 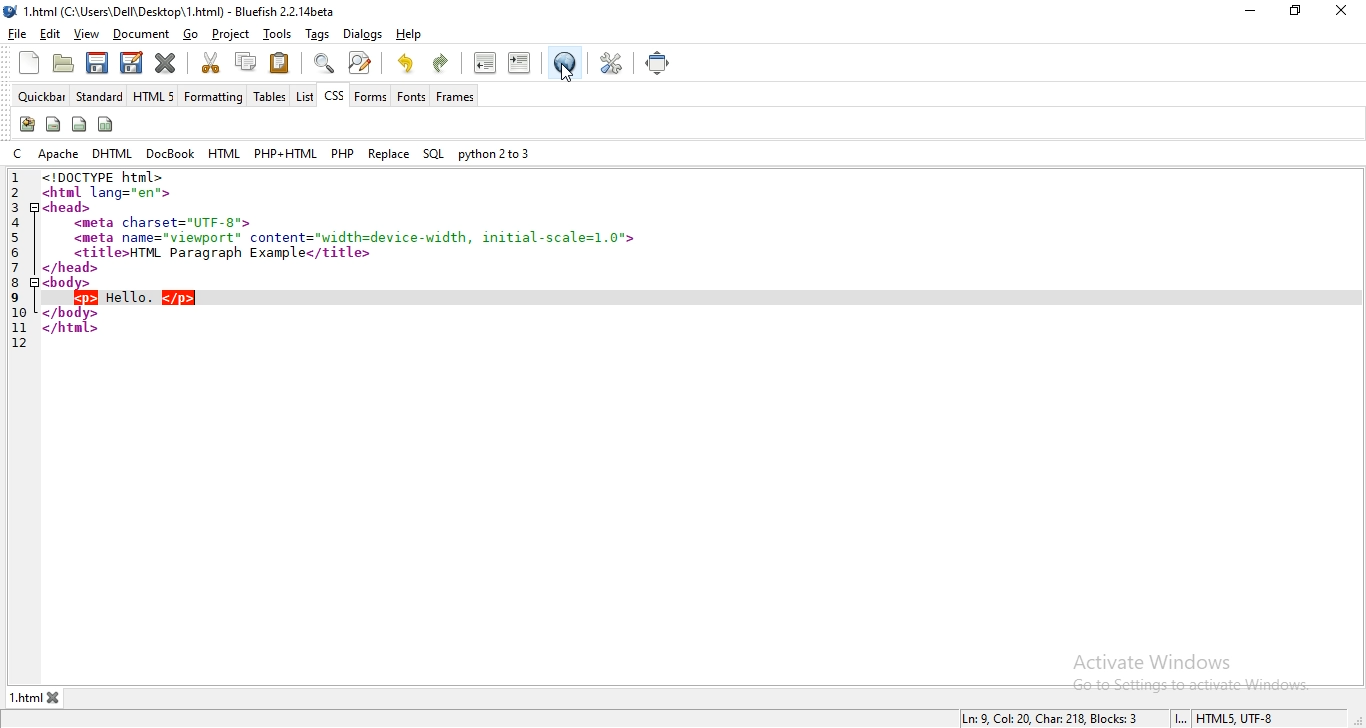 What do you see at coordinates (19, 259) in the screenshot?
I see `line numbers utilised from 1 to 12` at bounding box center [19, 259].